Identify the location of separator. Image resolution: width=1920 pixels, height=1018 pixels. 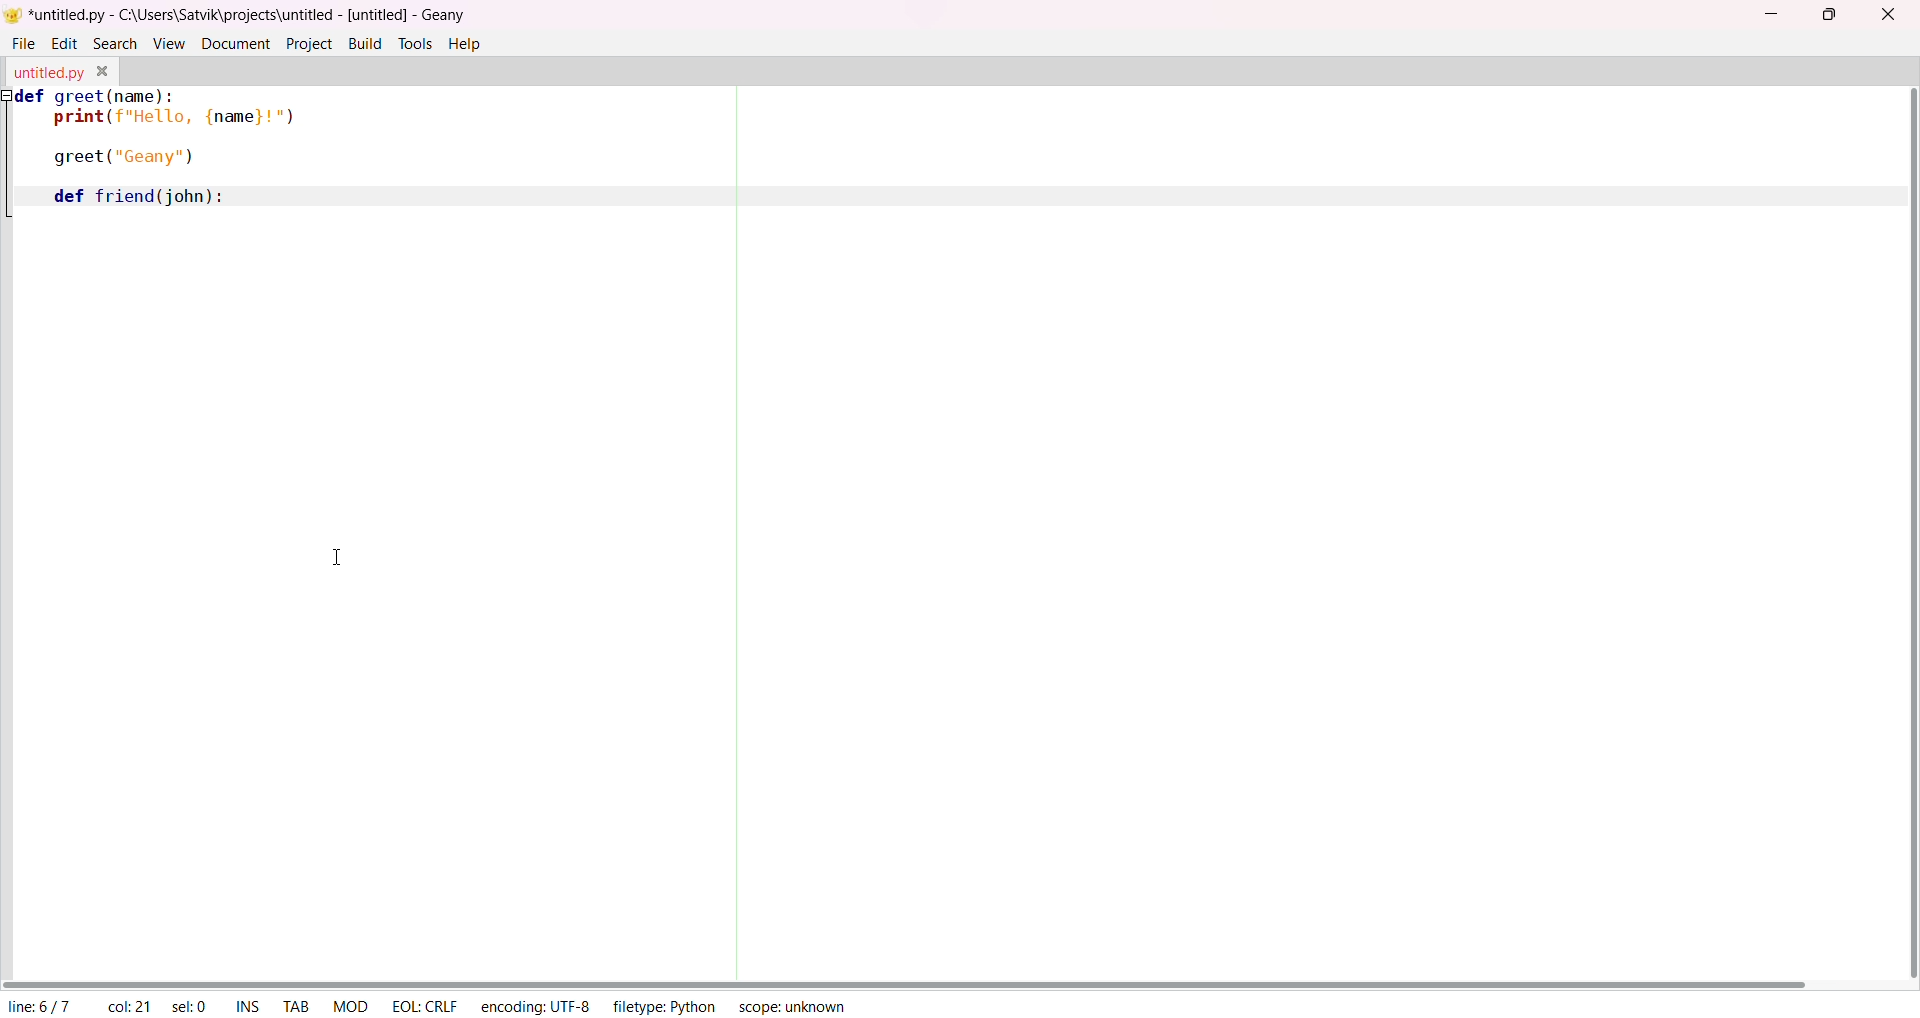
(735, 530).